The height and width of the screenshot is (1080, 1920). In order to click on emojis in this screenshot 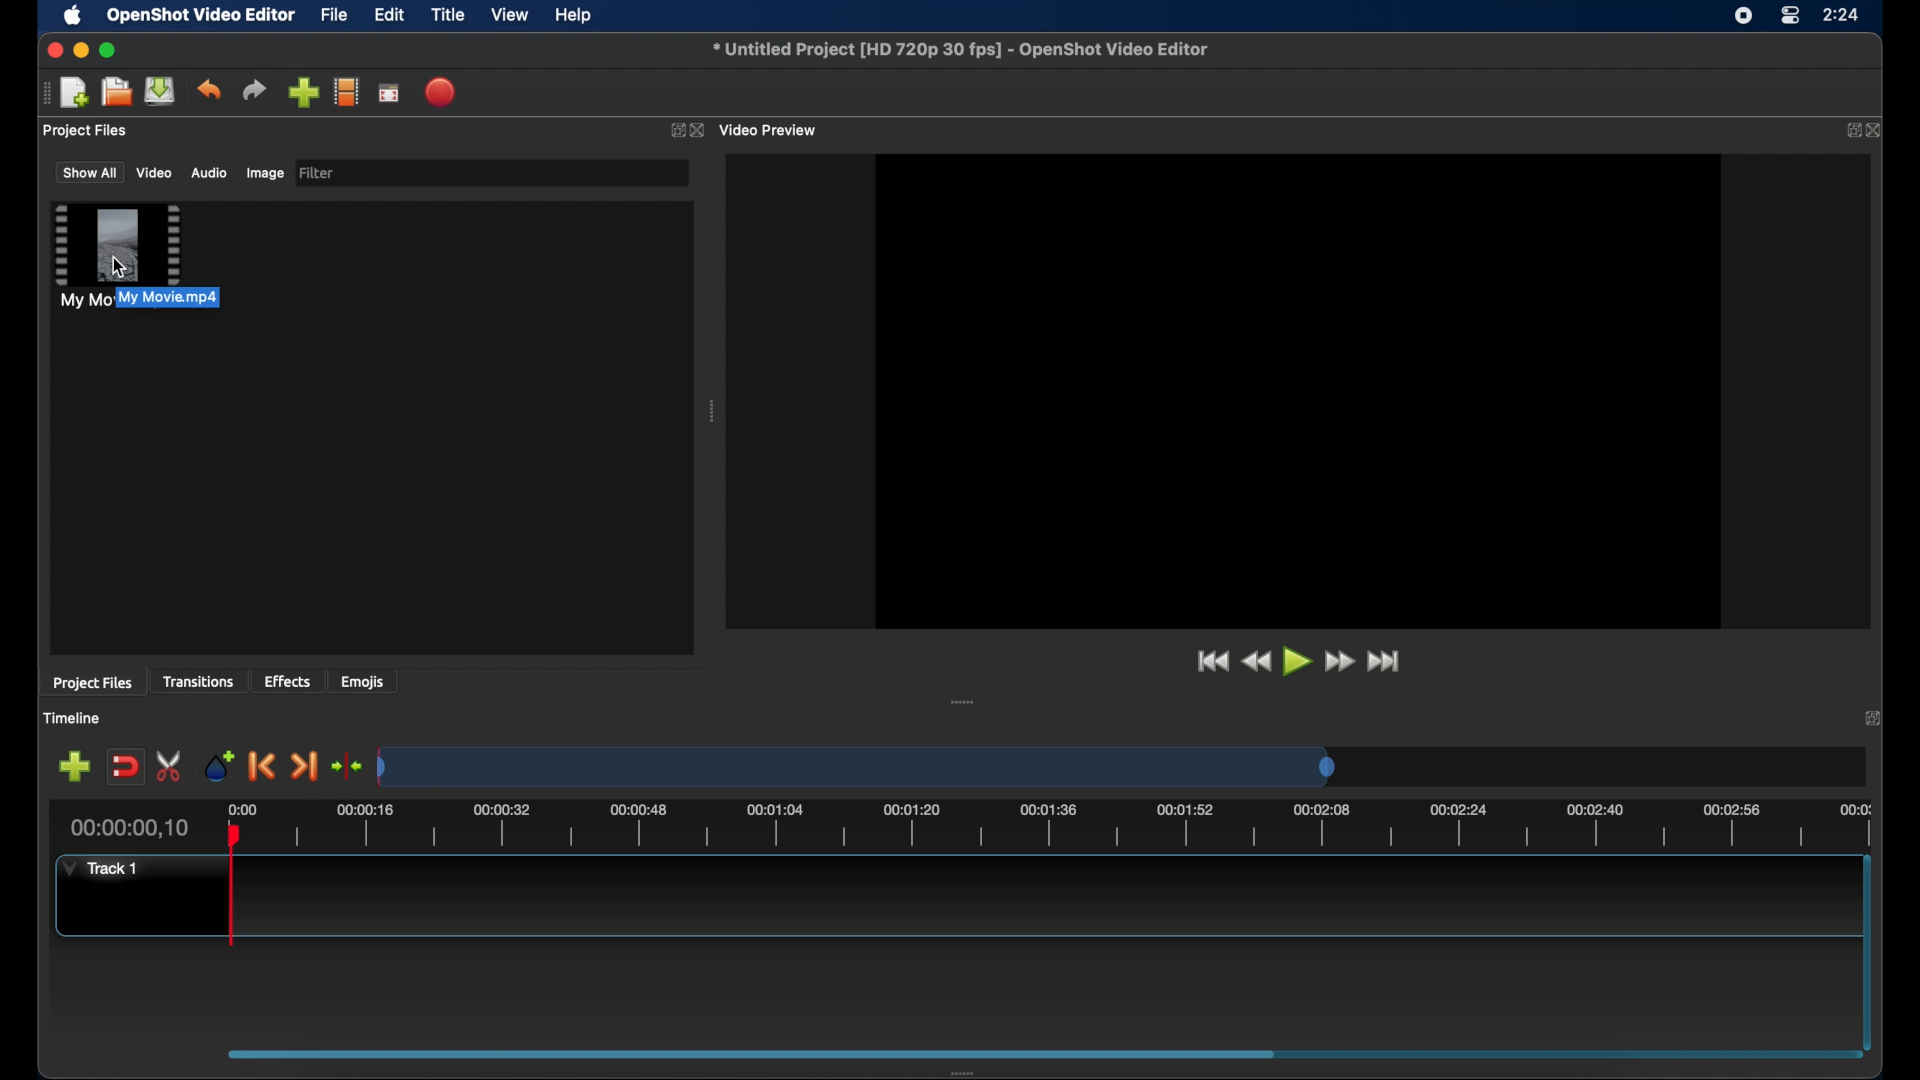, I will do `click(365, 682)`.